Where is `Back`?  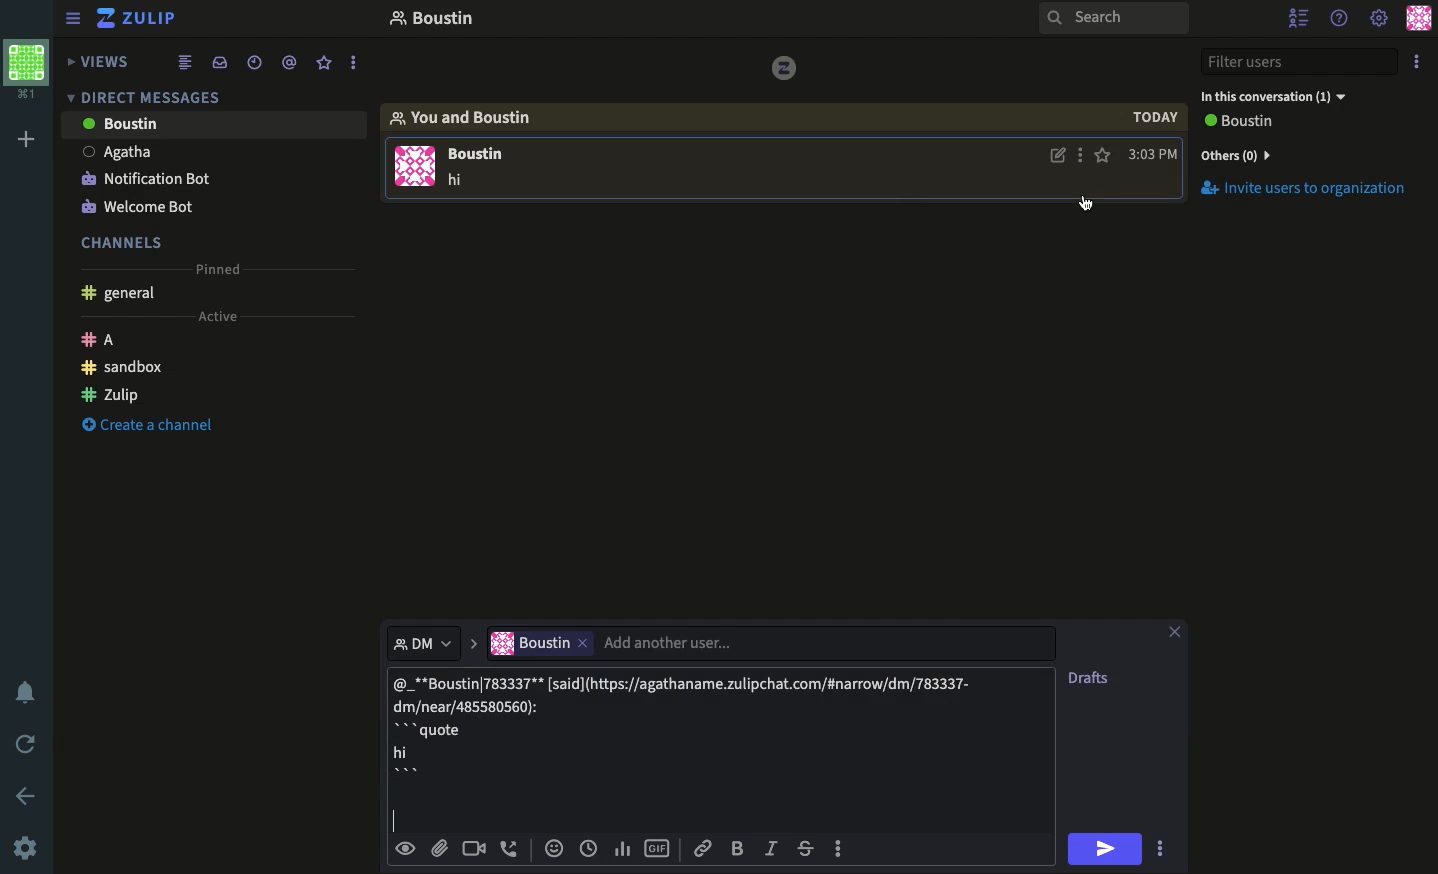 Back is located at coordinates (27, 794).